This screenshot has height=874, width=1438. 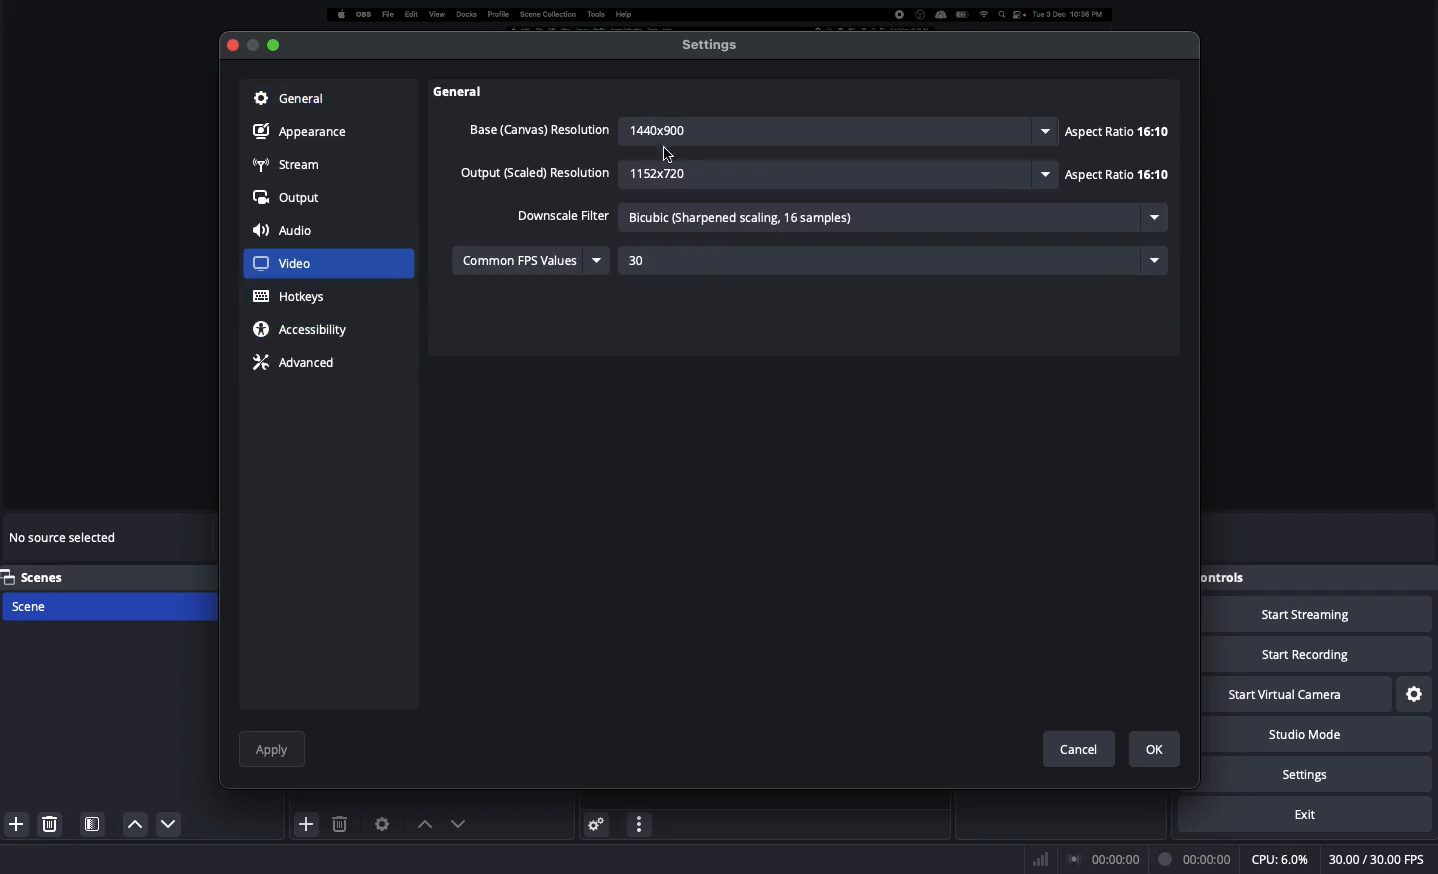 What do you see at coordinates (596, 823) in the screenshot?
I see `Advanced audio preferences` at bounding box center [596, 823].